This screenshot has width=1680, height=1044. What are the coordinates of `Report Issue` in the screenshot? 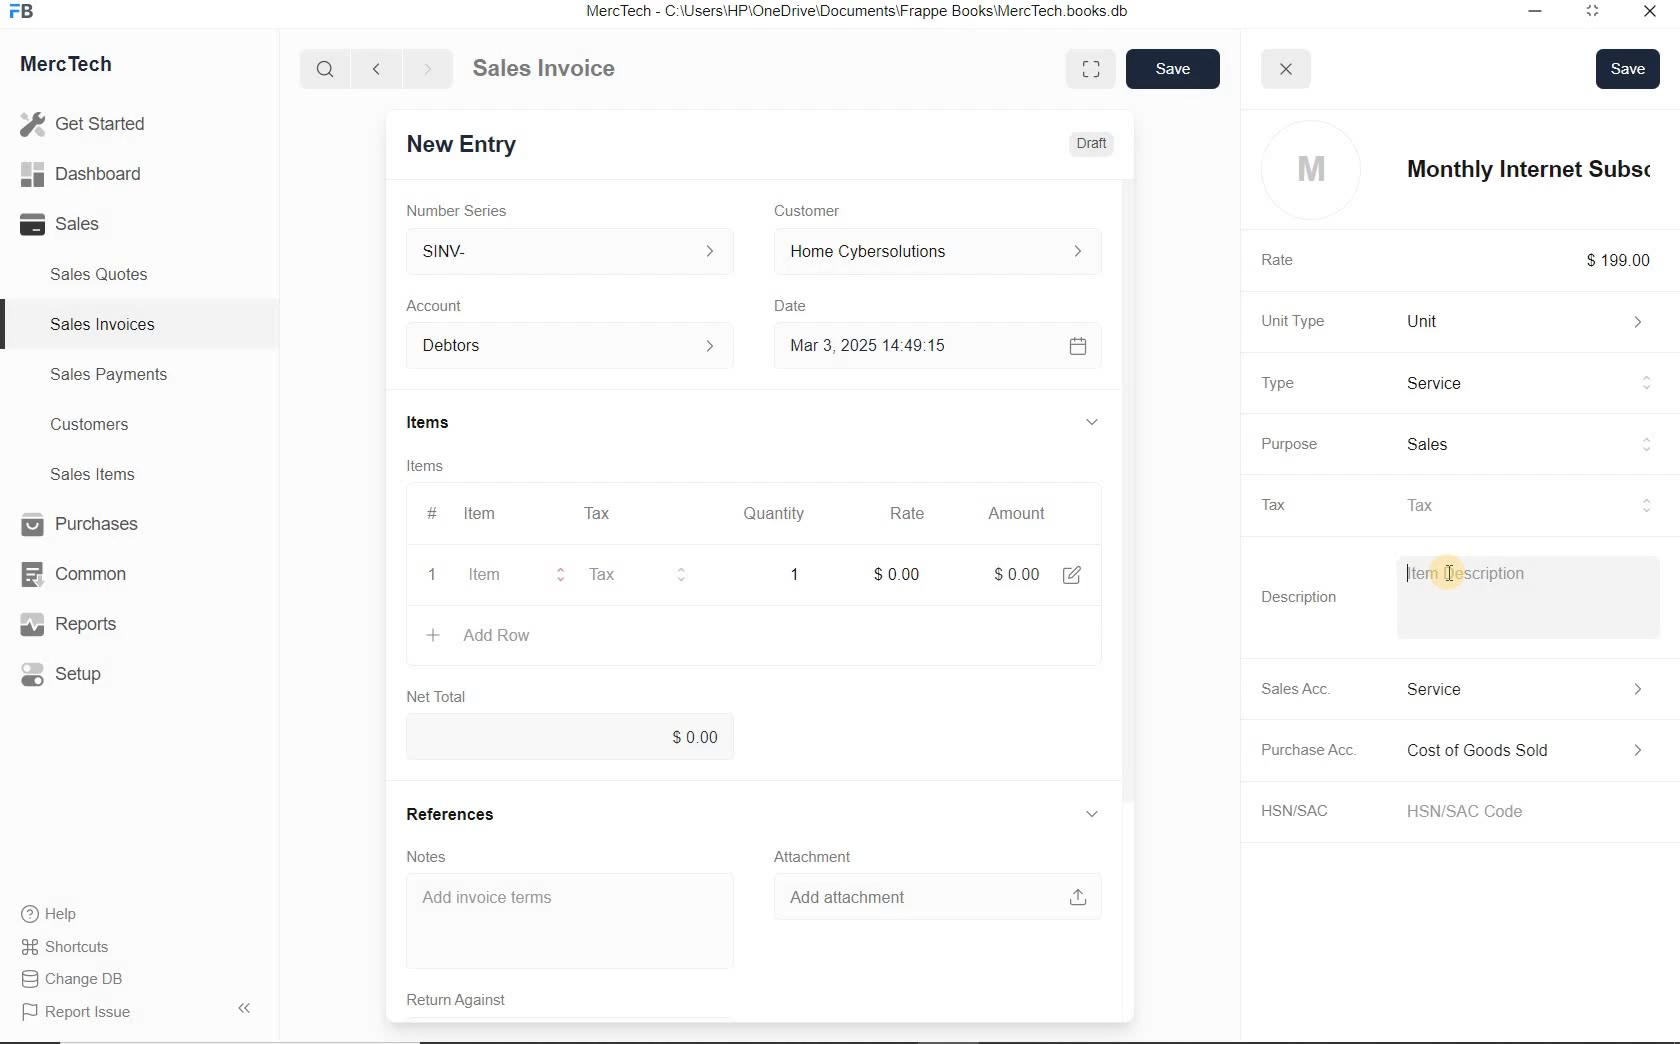 It's located at (81, 1013).